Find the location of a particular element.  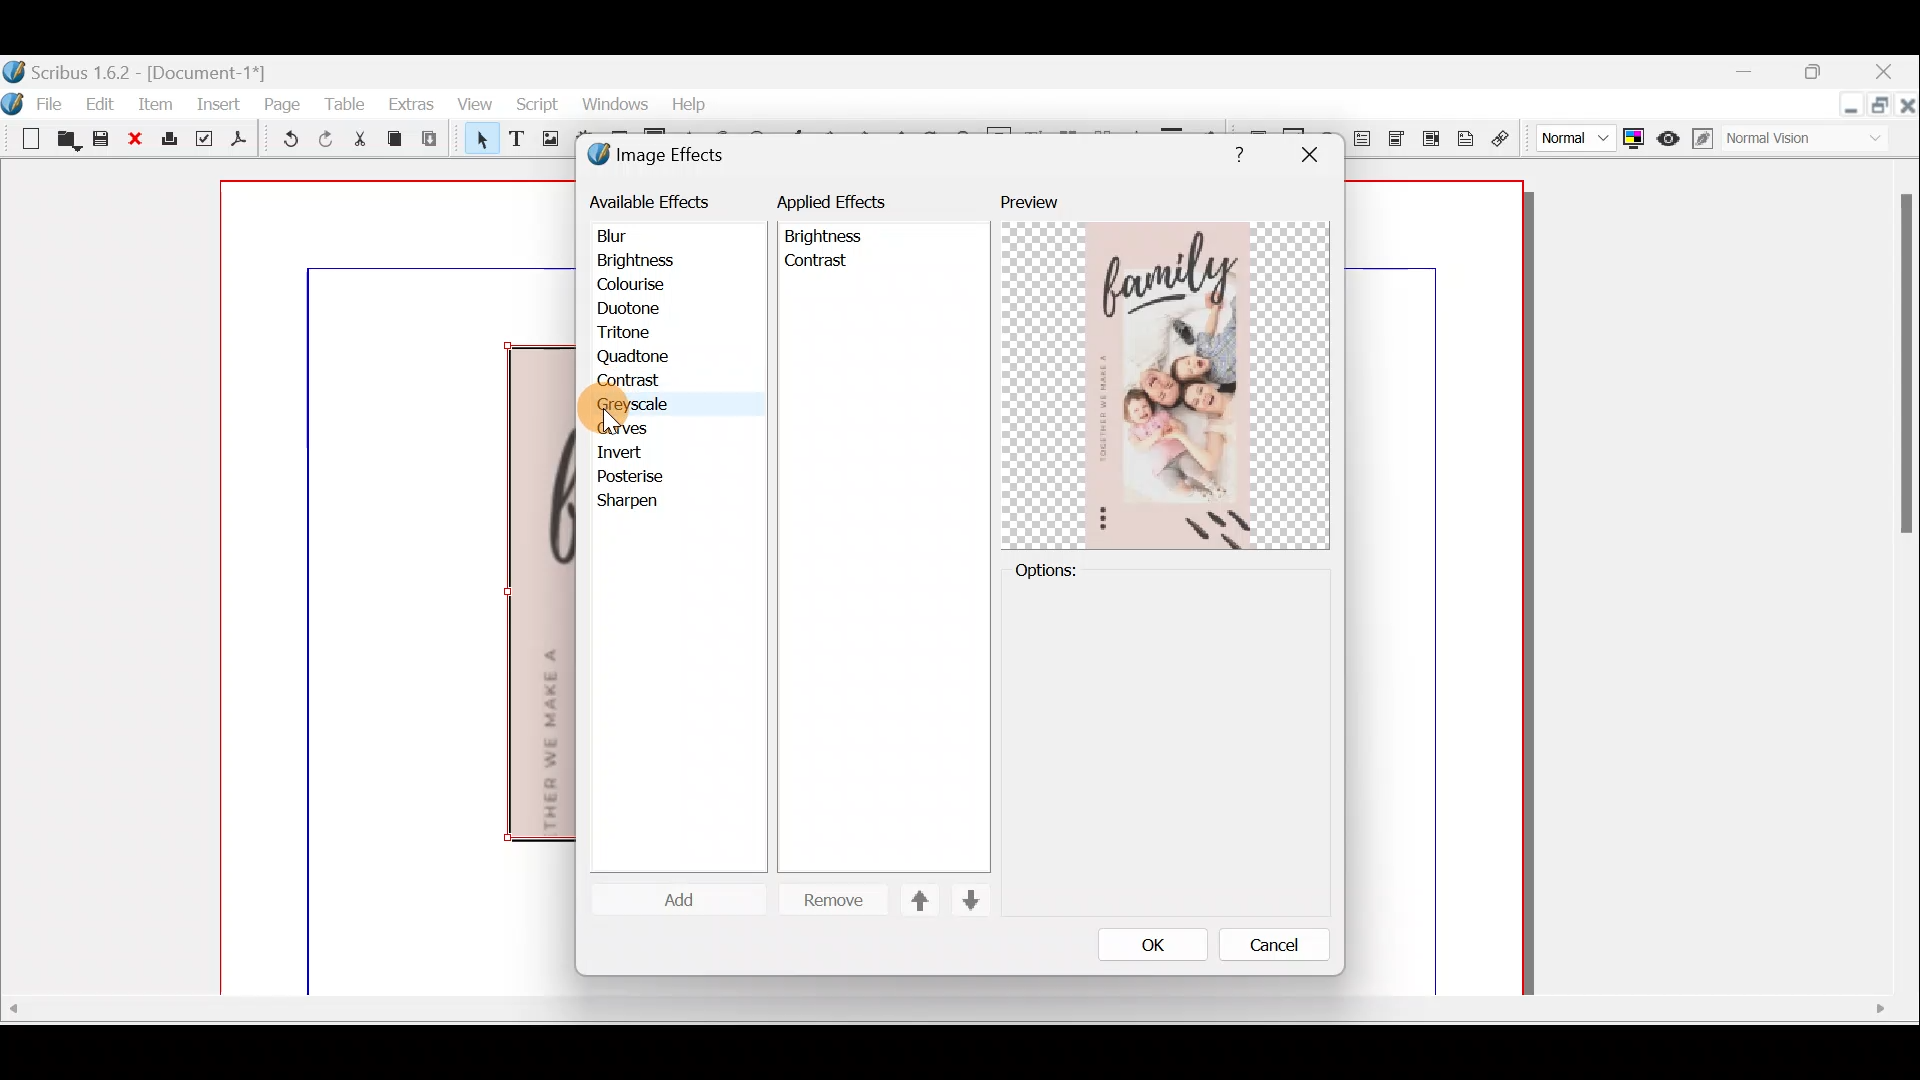

Save as PDF is located at coordinates (241, 141).